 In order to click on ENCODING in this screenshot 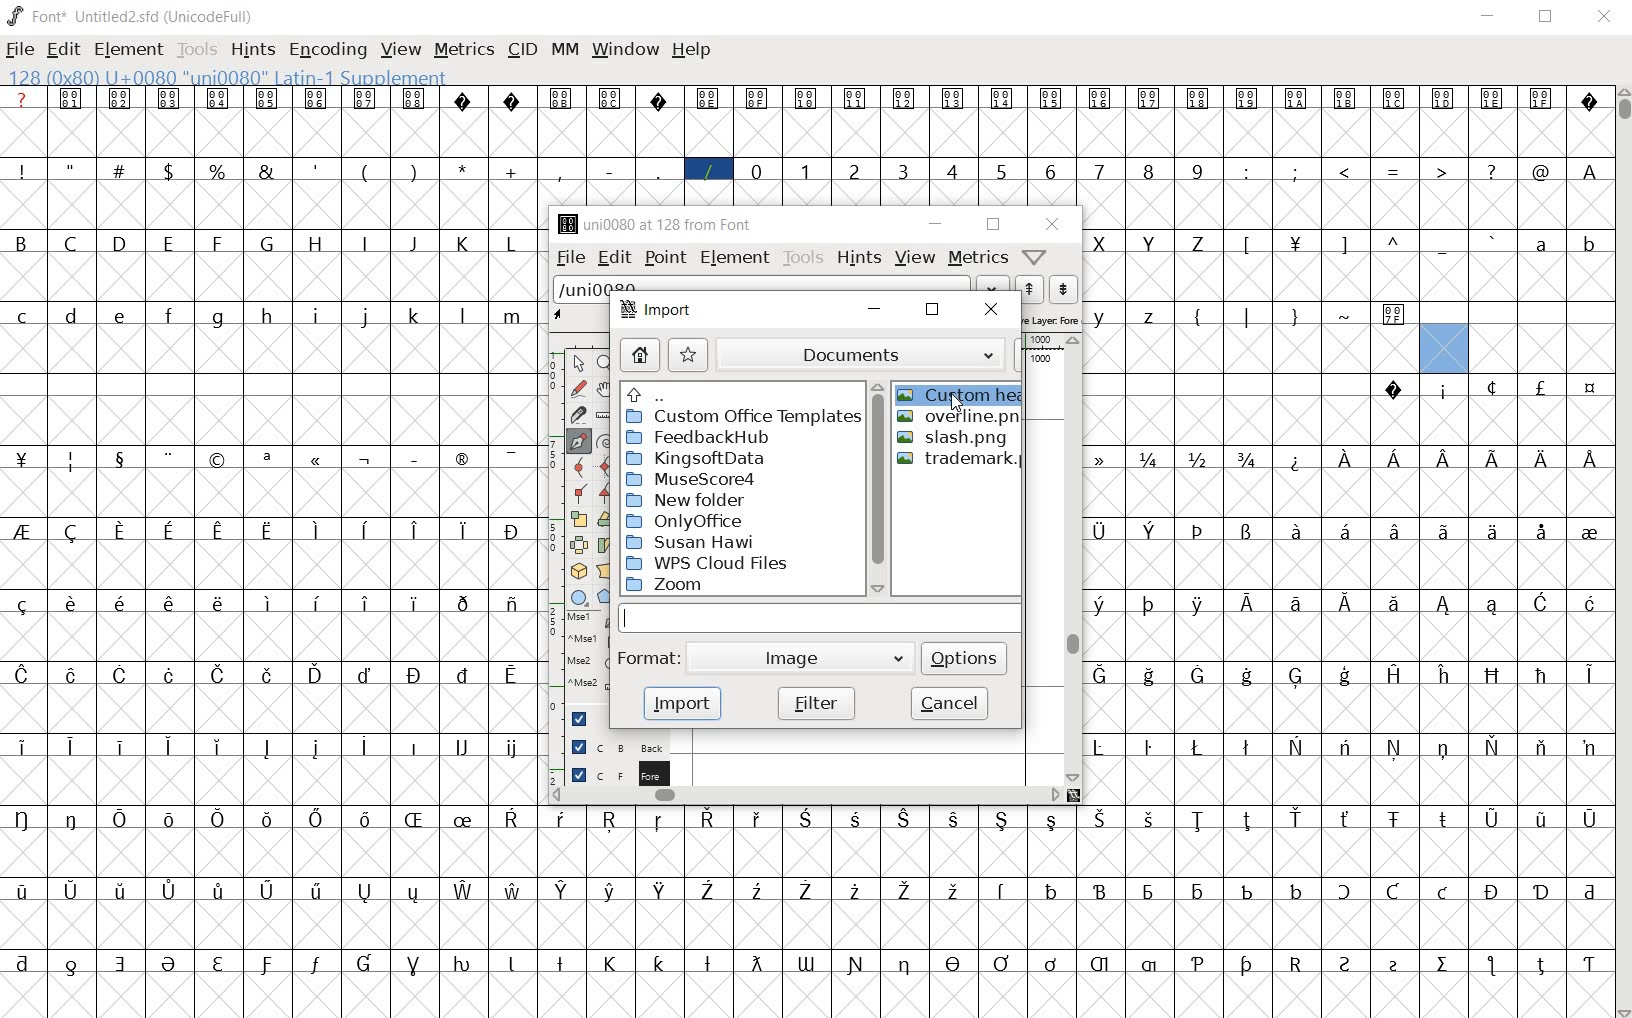, I will do `click(326, 49)`.